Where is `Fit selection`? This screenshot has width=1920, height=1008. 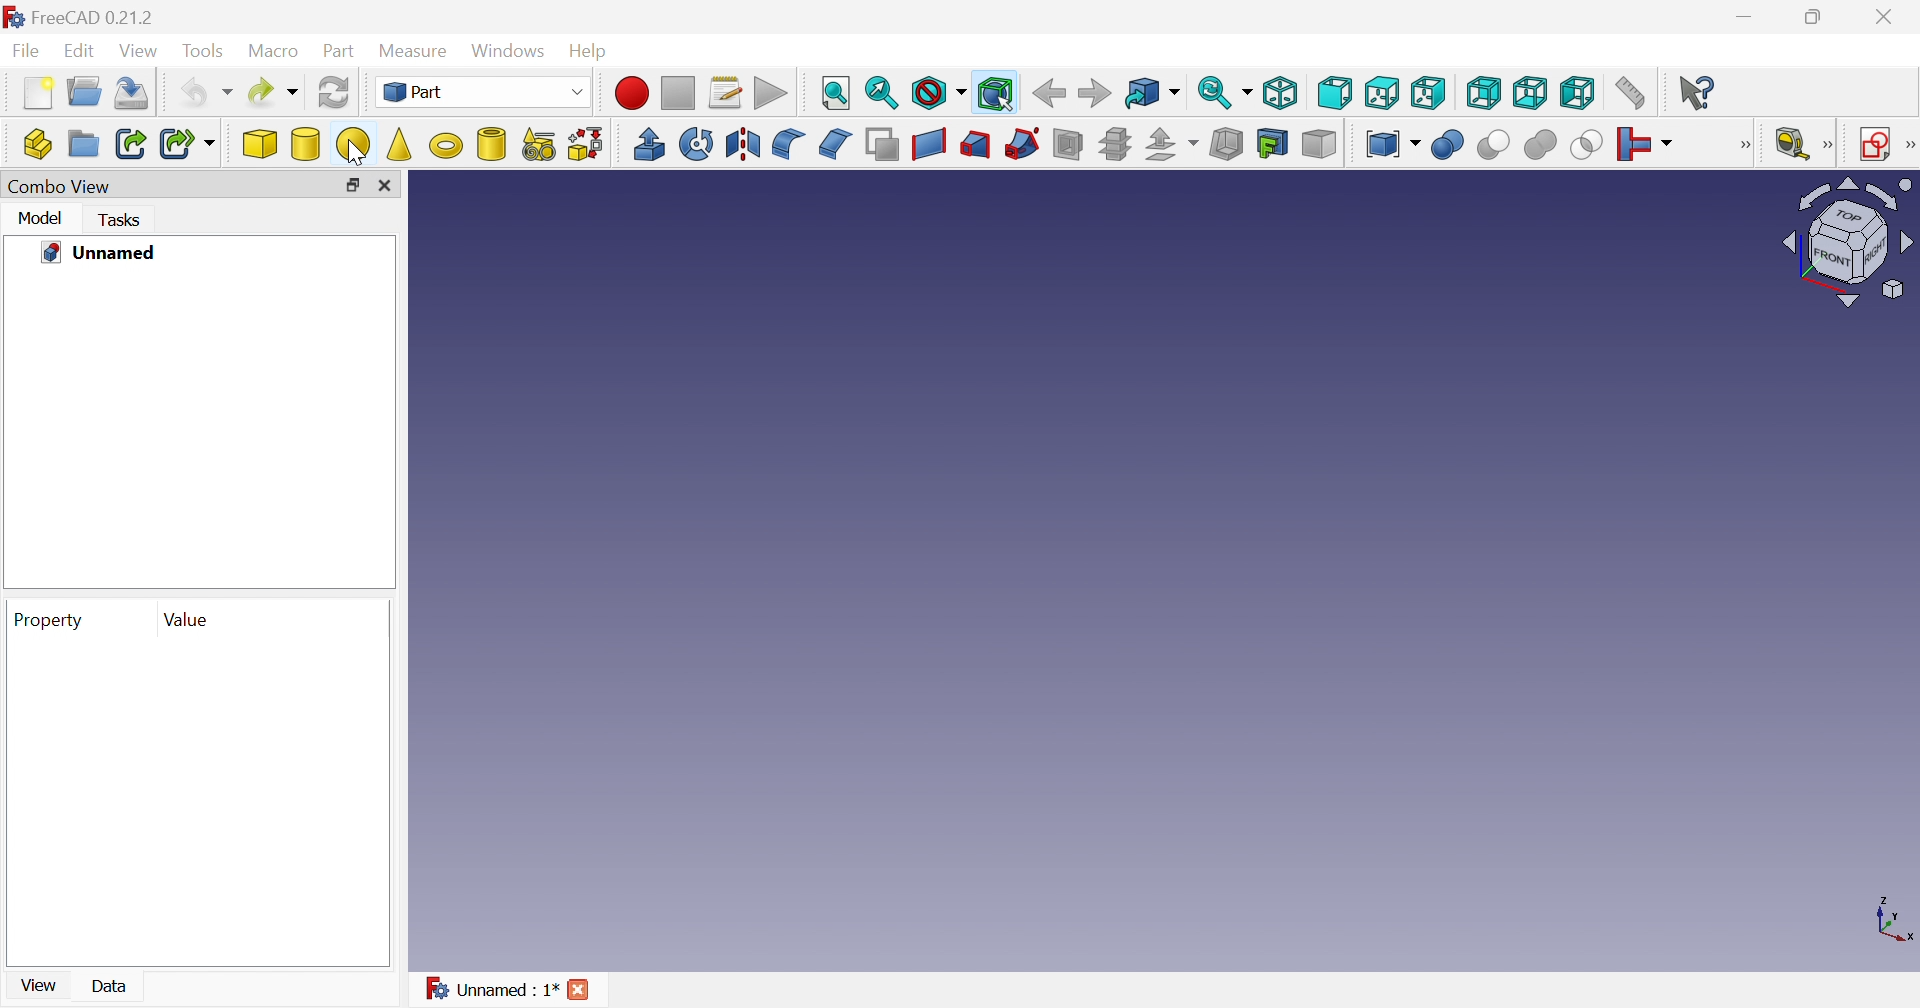 Fit selection is located at coordinates (883, 93).